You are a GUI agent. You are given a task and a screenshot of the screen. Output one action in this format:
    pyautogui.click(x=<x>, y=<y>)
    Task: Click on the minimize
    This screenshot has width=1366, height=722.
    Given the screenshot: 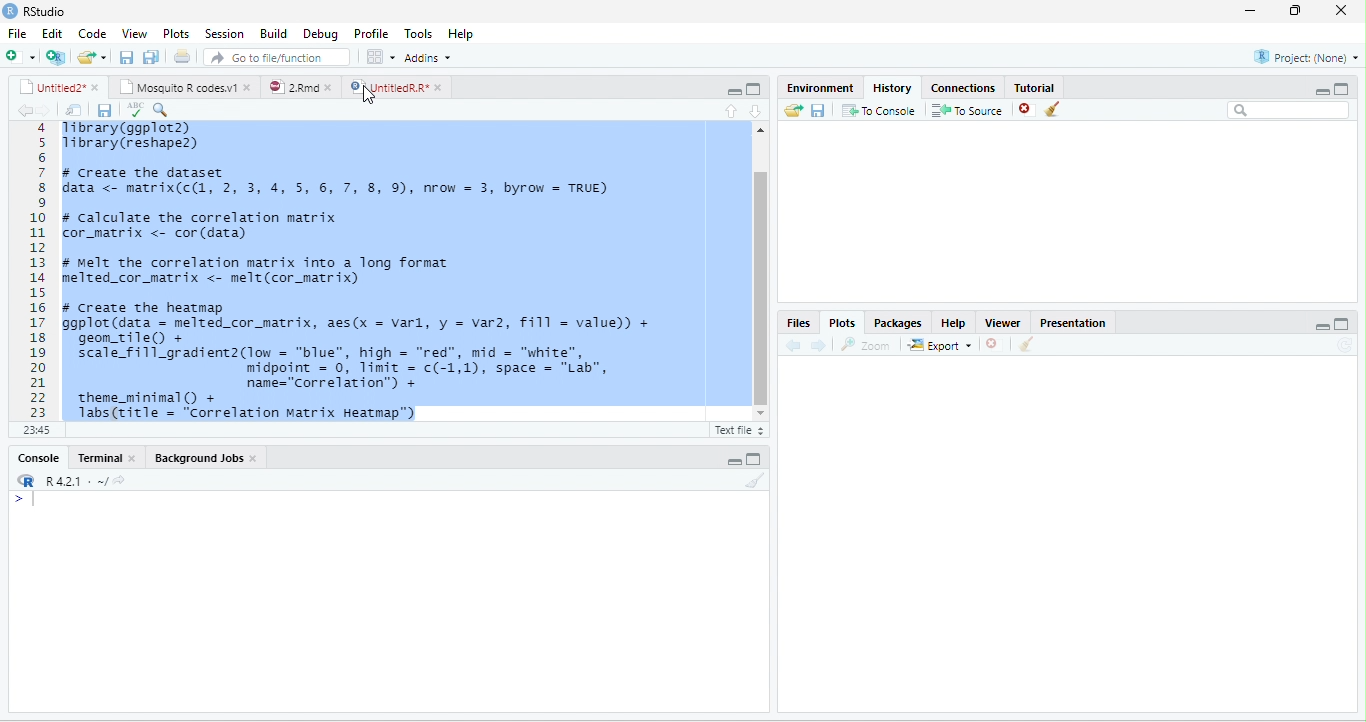 What is the action you would take?
    pyautogui.click(x=1313, y=89)
    